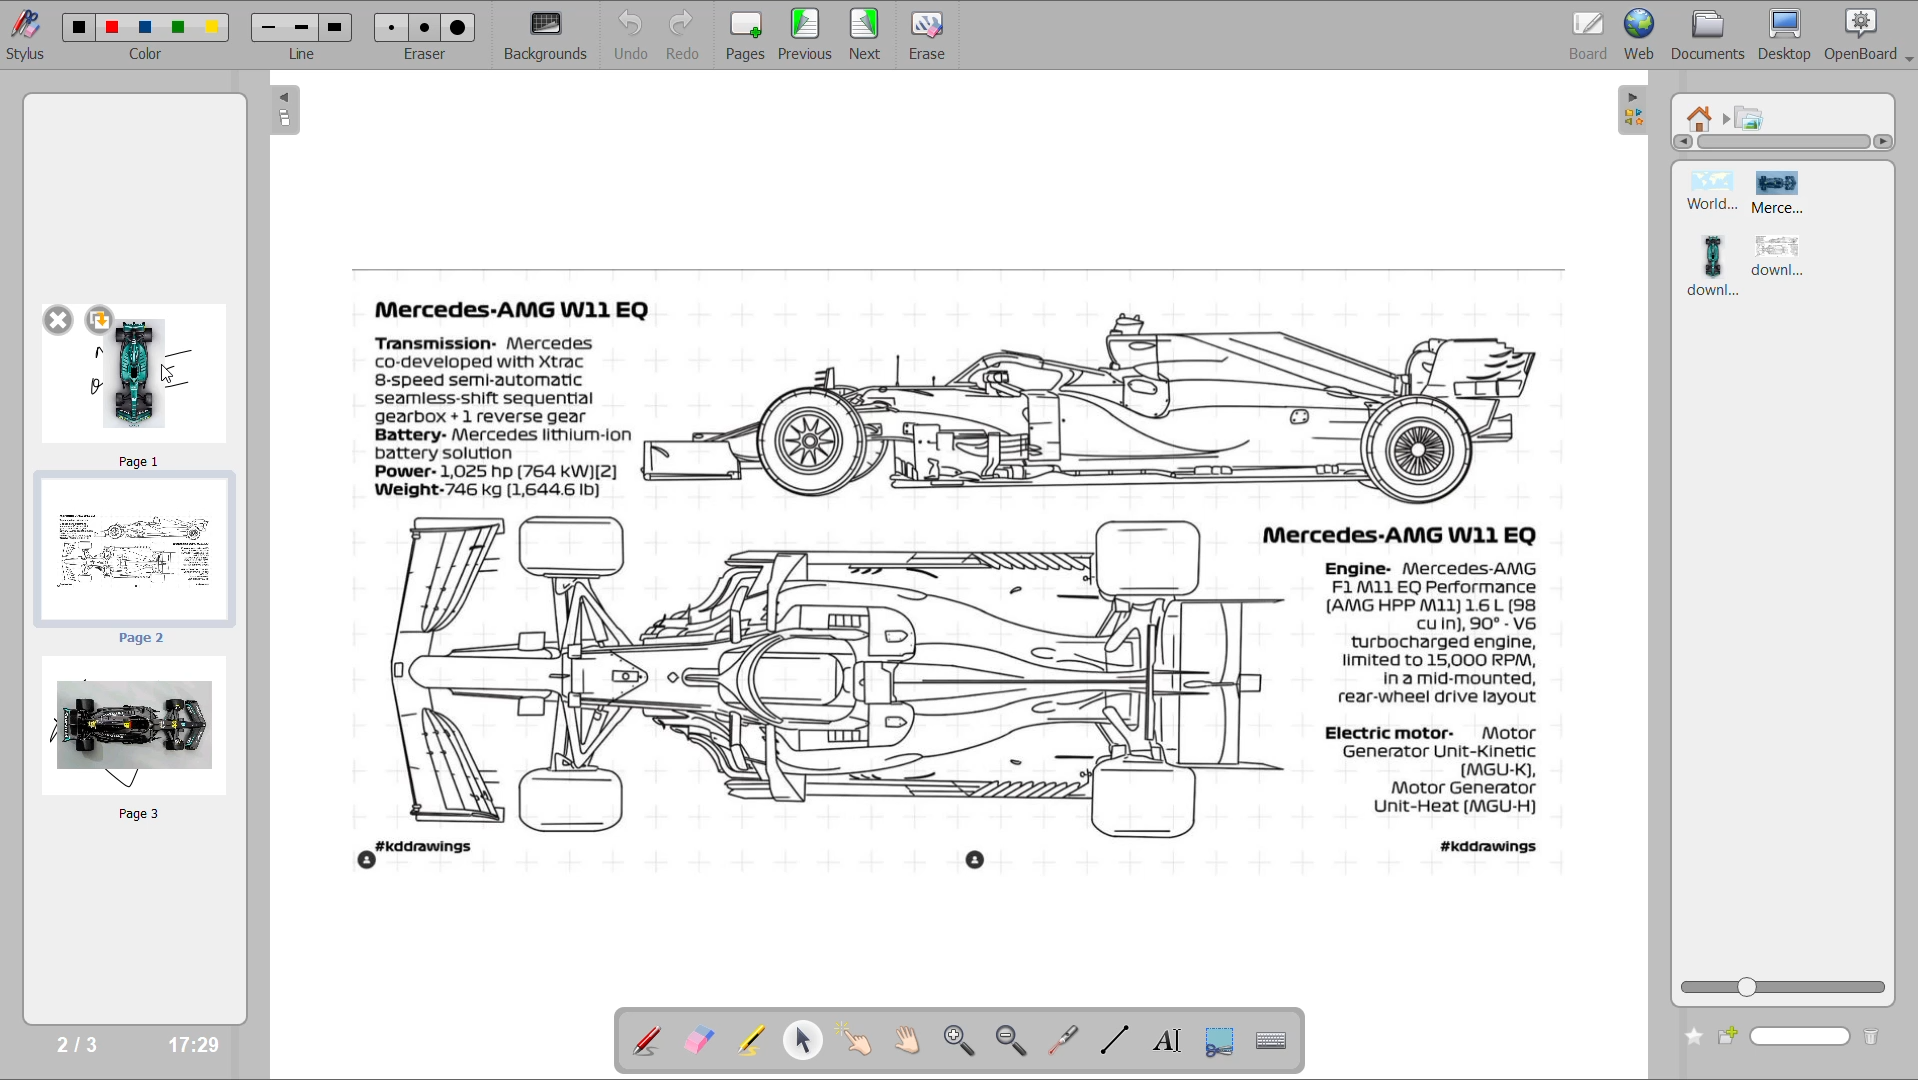 The width and height of the screenshot is (1918, 1080). I want to click on annotate document, so click(640, 1040).